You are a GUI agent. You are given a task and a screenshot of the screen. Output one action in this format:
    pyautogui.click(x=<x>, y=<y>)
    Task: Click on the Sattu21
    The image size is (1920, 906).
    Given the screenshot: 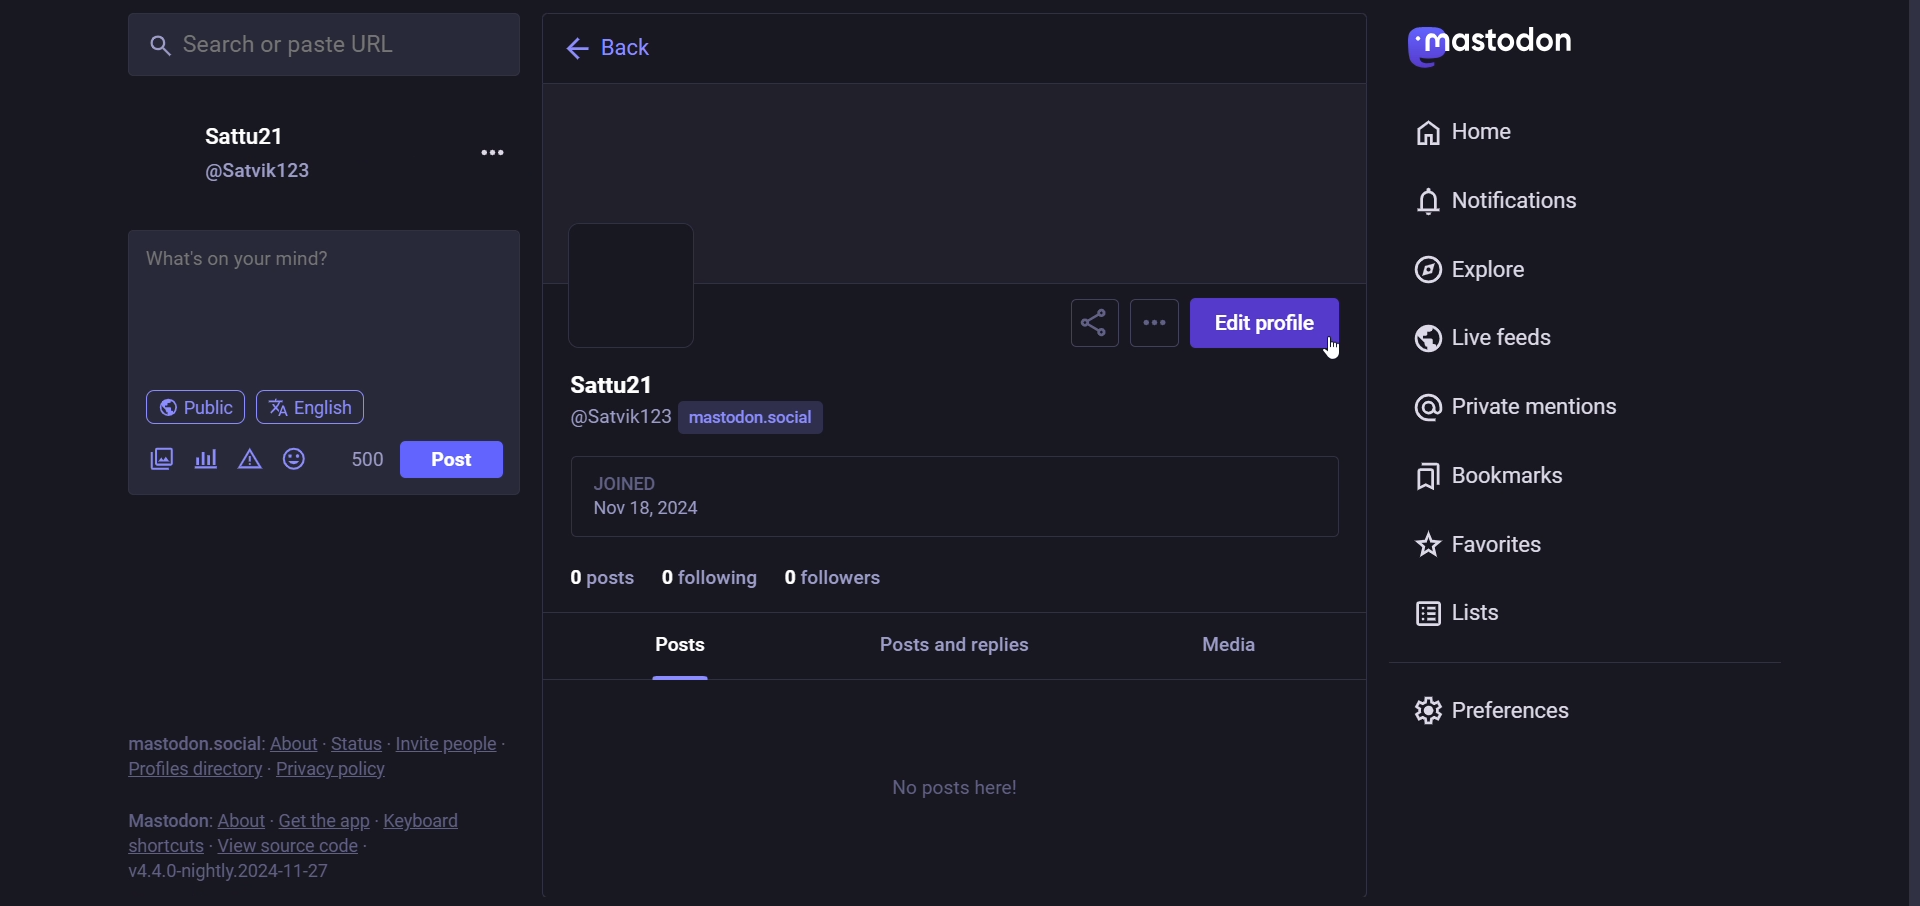 What is the action you would take?
    pyautogui.click(x=247, y=138)
    